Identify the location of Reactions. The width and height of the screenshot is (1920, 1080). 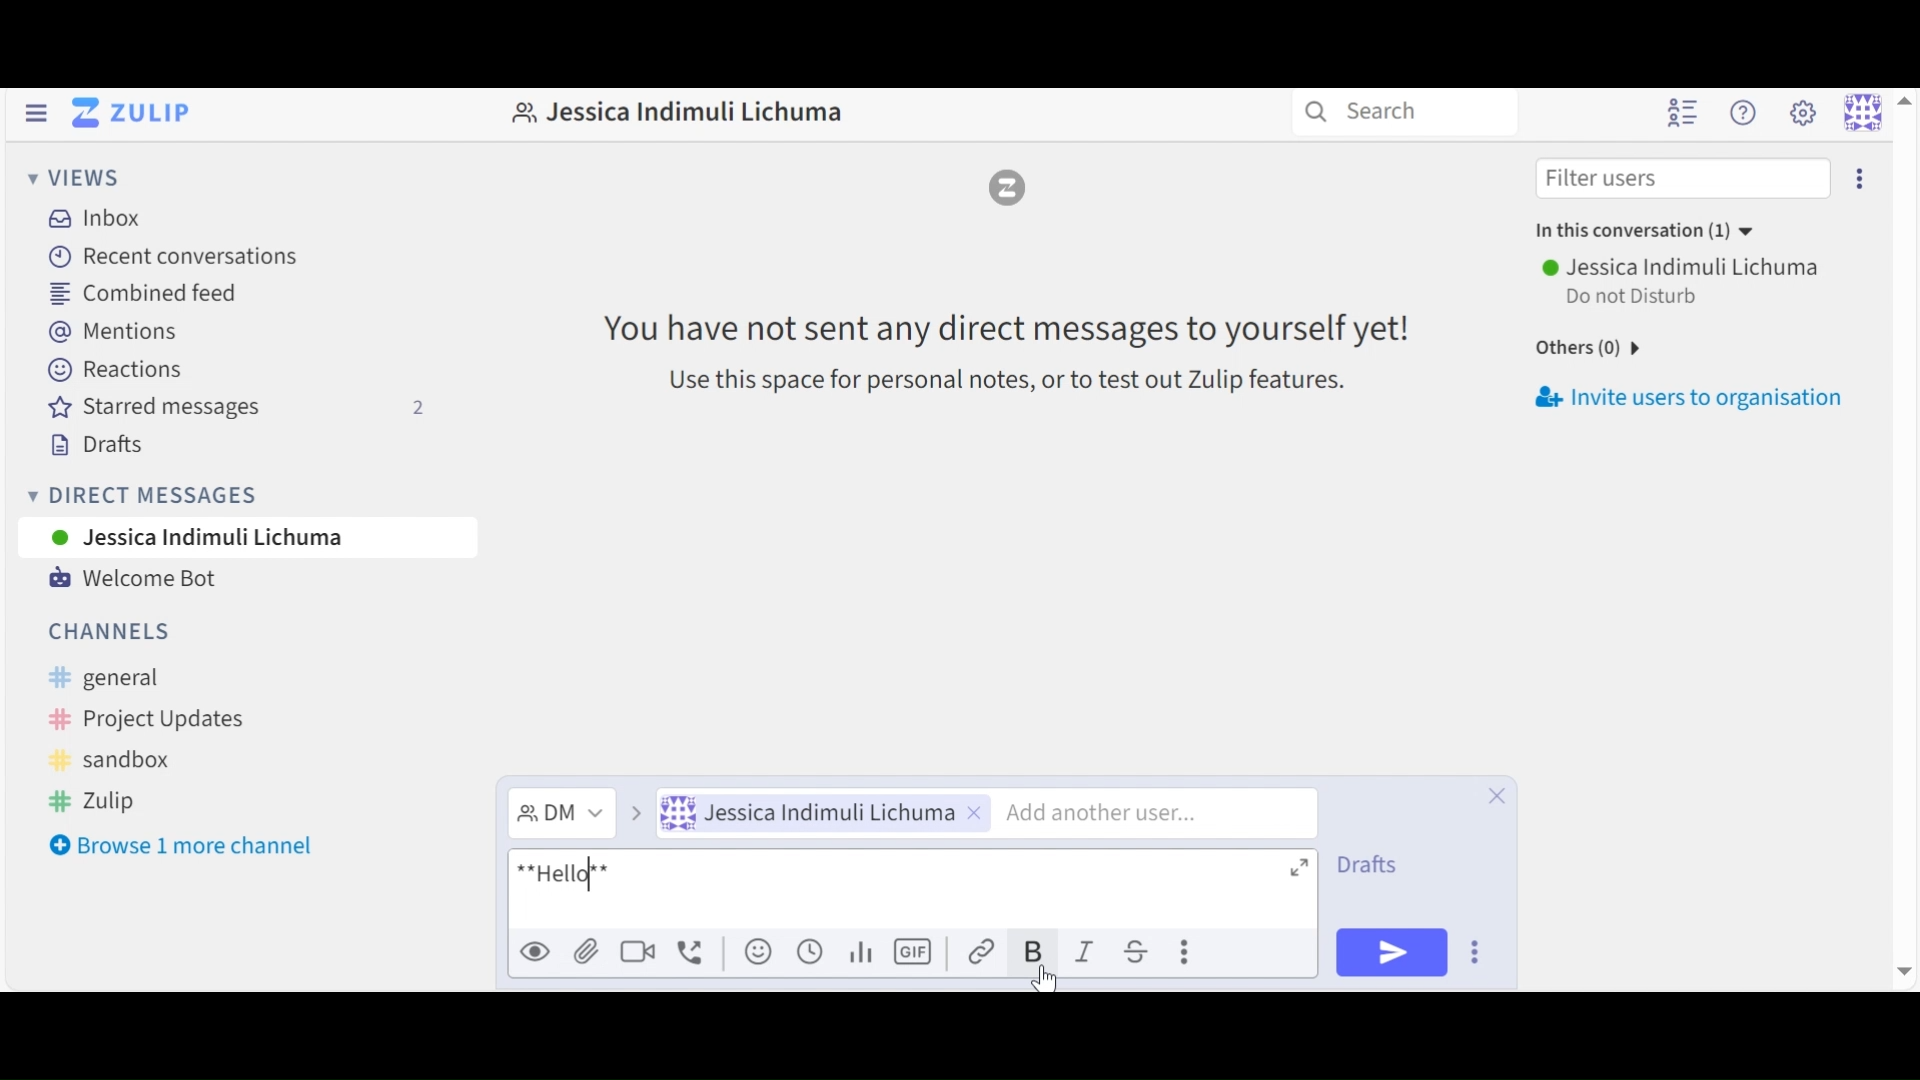
(115, 370).